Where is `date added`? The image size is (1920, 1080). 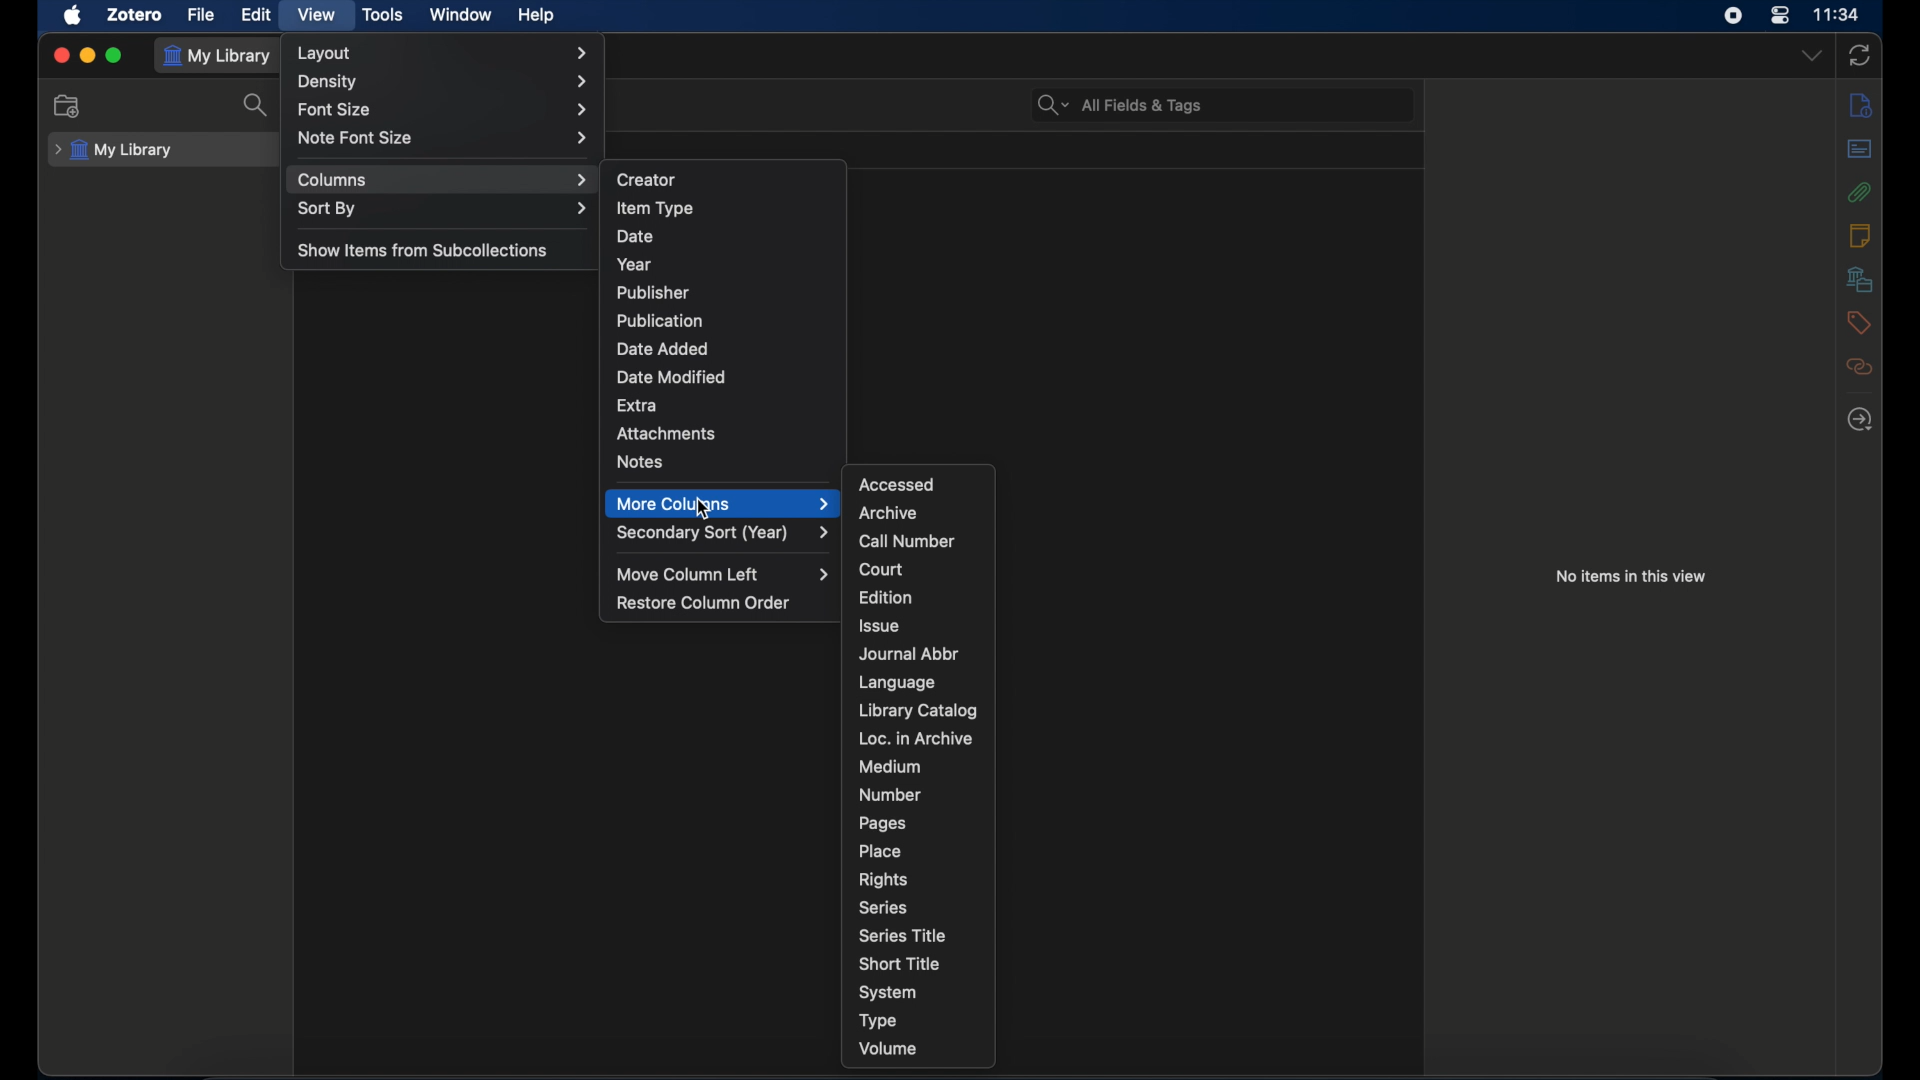 date added is located at coordinates (664, 349).